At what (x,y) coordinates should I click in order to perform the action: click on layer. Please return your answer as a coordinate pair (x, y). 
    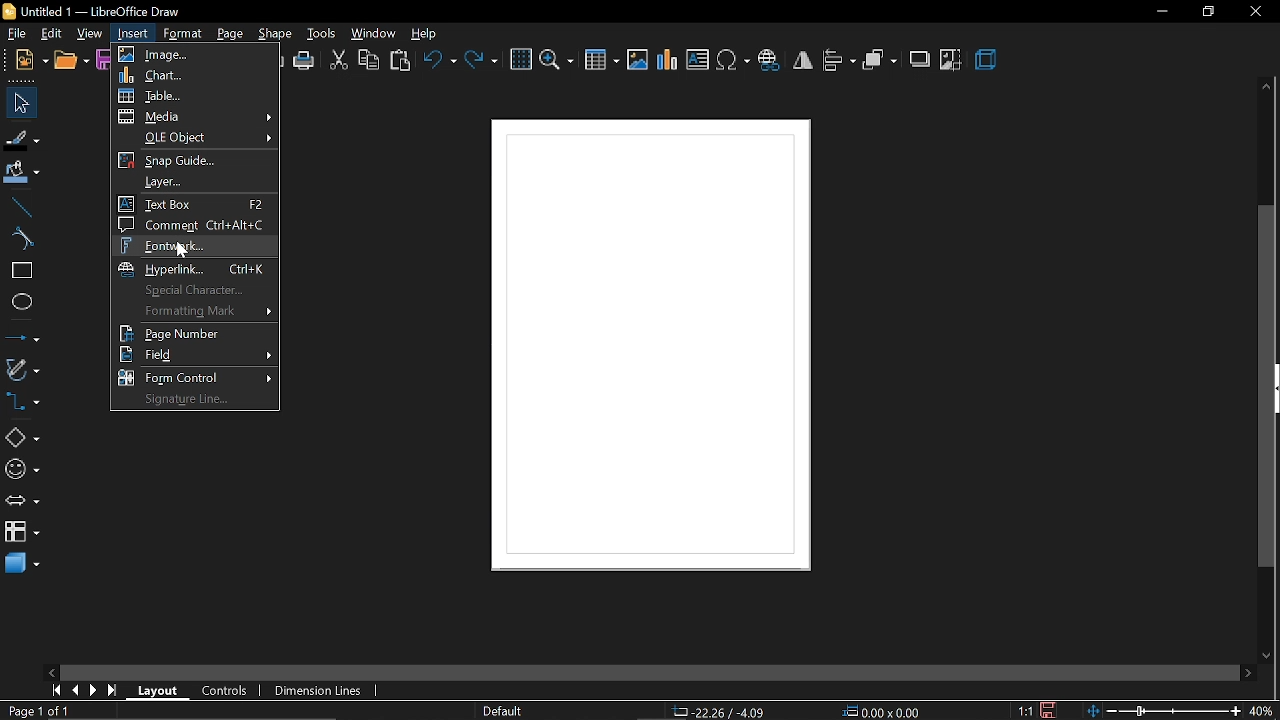
    Looking at the image, I should click on (191, 181).